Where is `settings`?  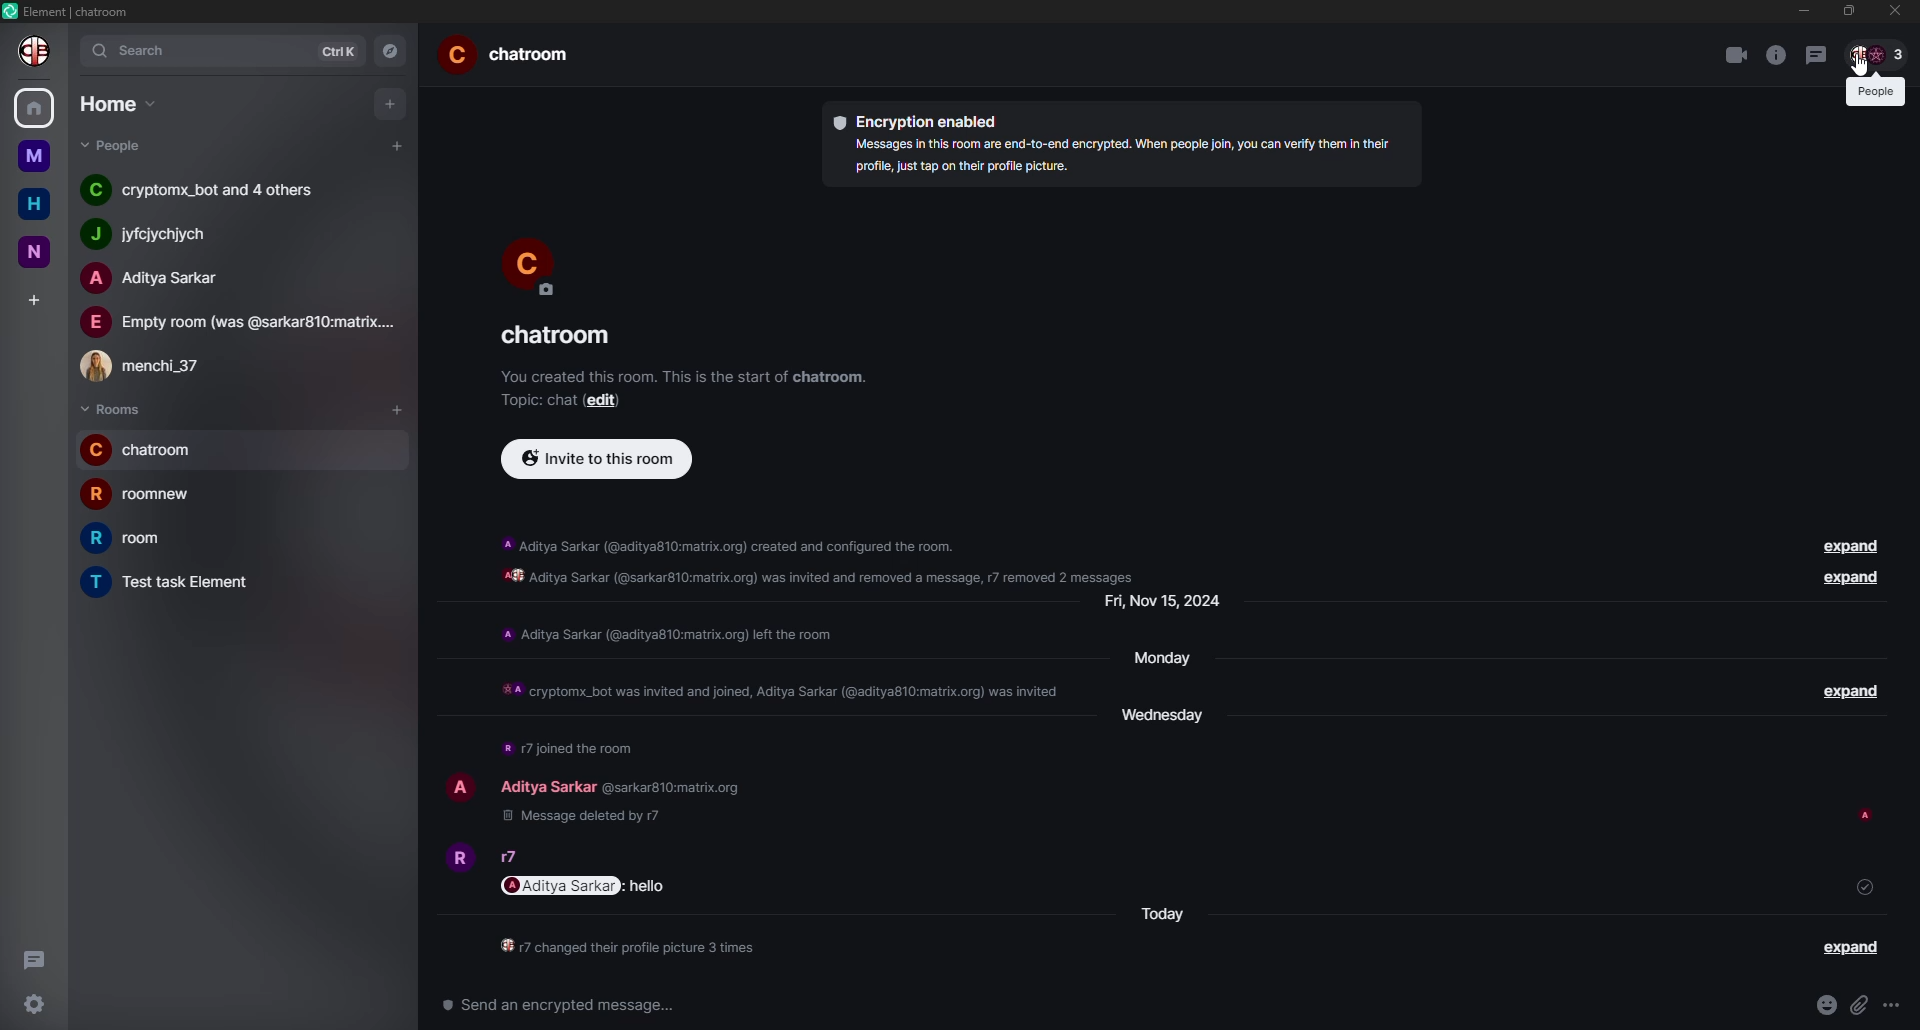 settings is located at coordinates (33, 1004).